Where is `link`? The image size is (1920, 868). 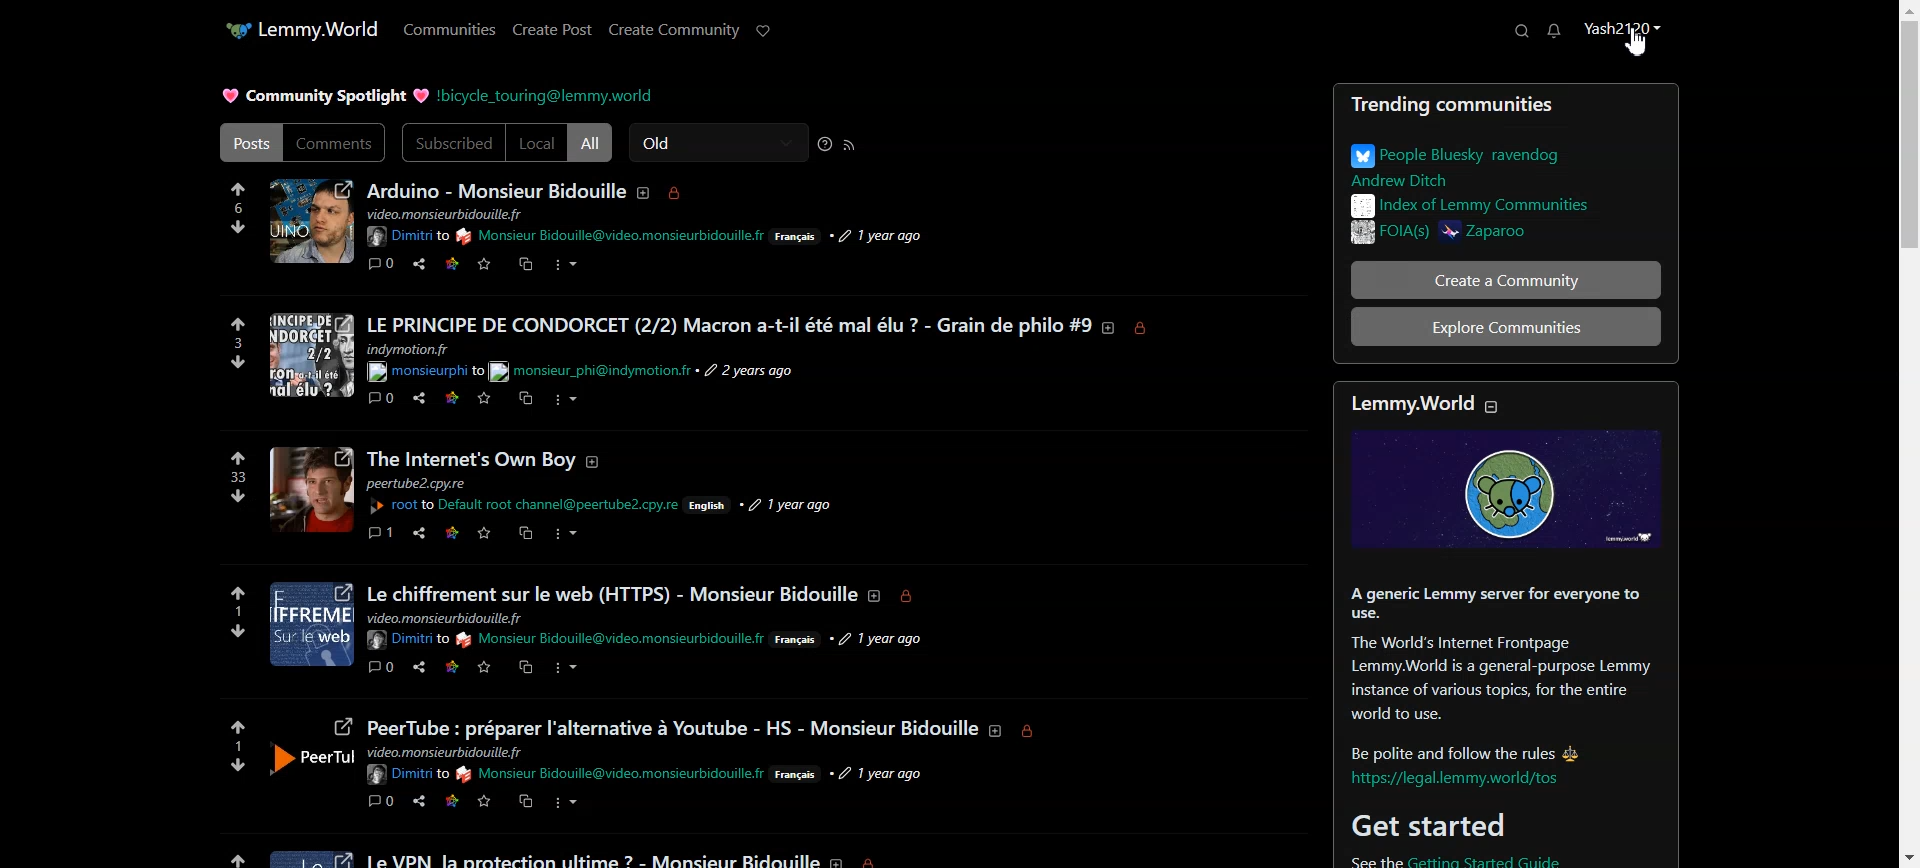
link is located at coordinates (455, 532).